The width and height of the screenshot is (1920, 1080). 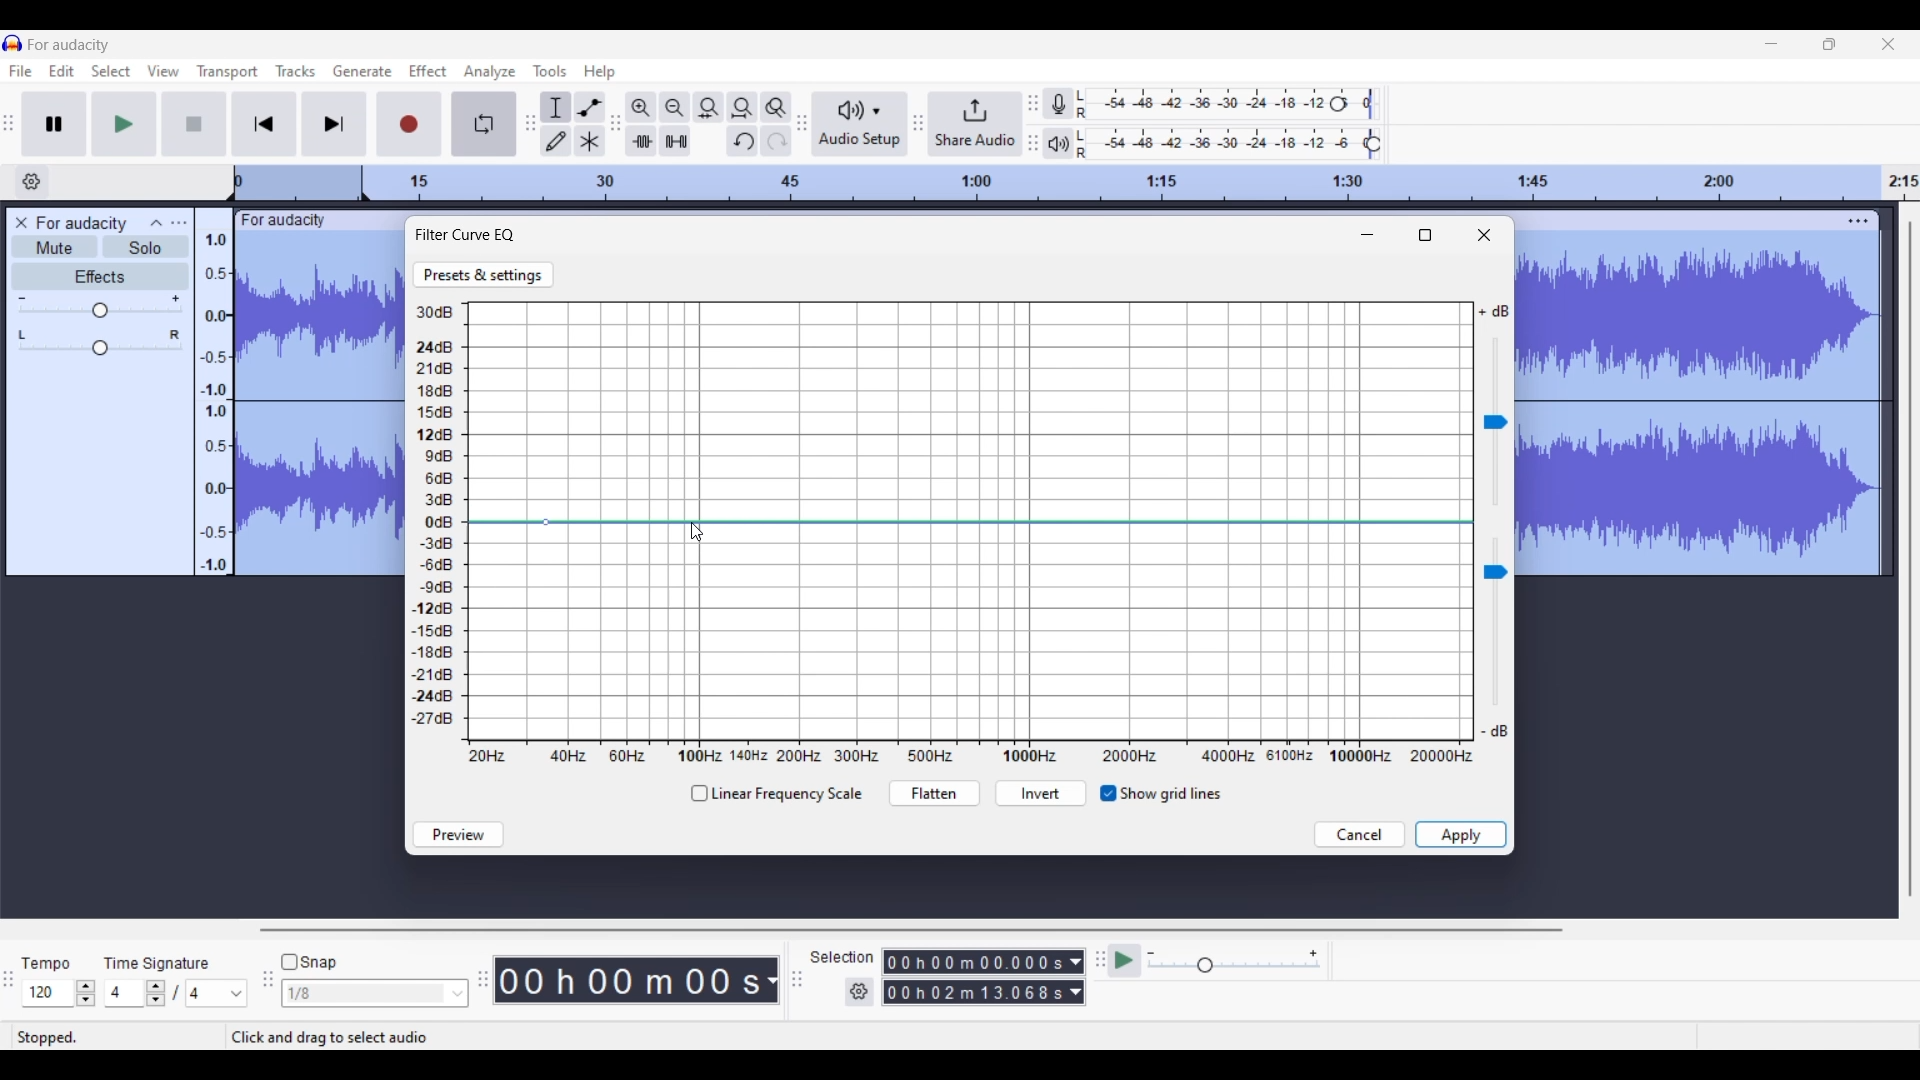 What do you see at coordinates (1374, 144) in the screenshot?
I see `Playback level header` at bounding box center [1374, 144].